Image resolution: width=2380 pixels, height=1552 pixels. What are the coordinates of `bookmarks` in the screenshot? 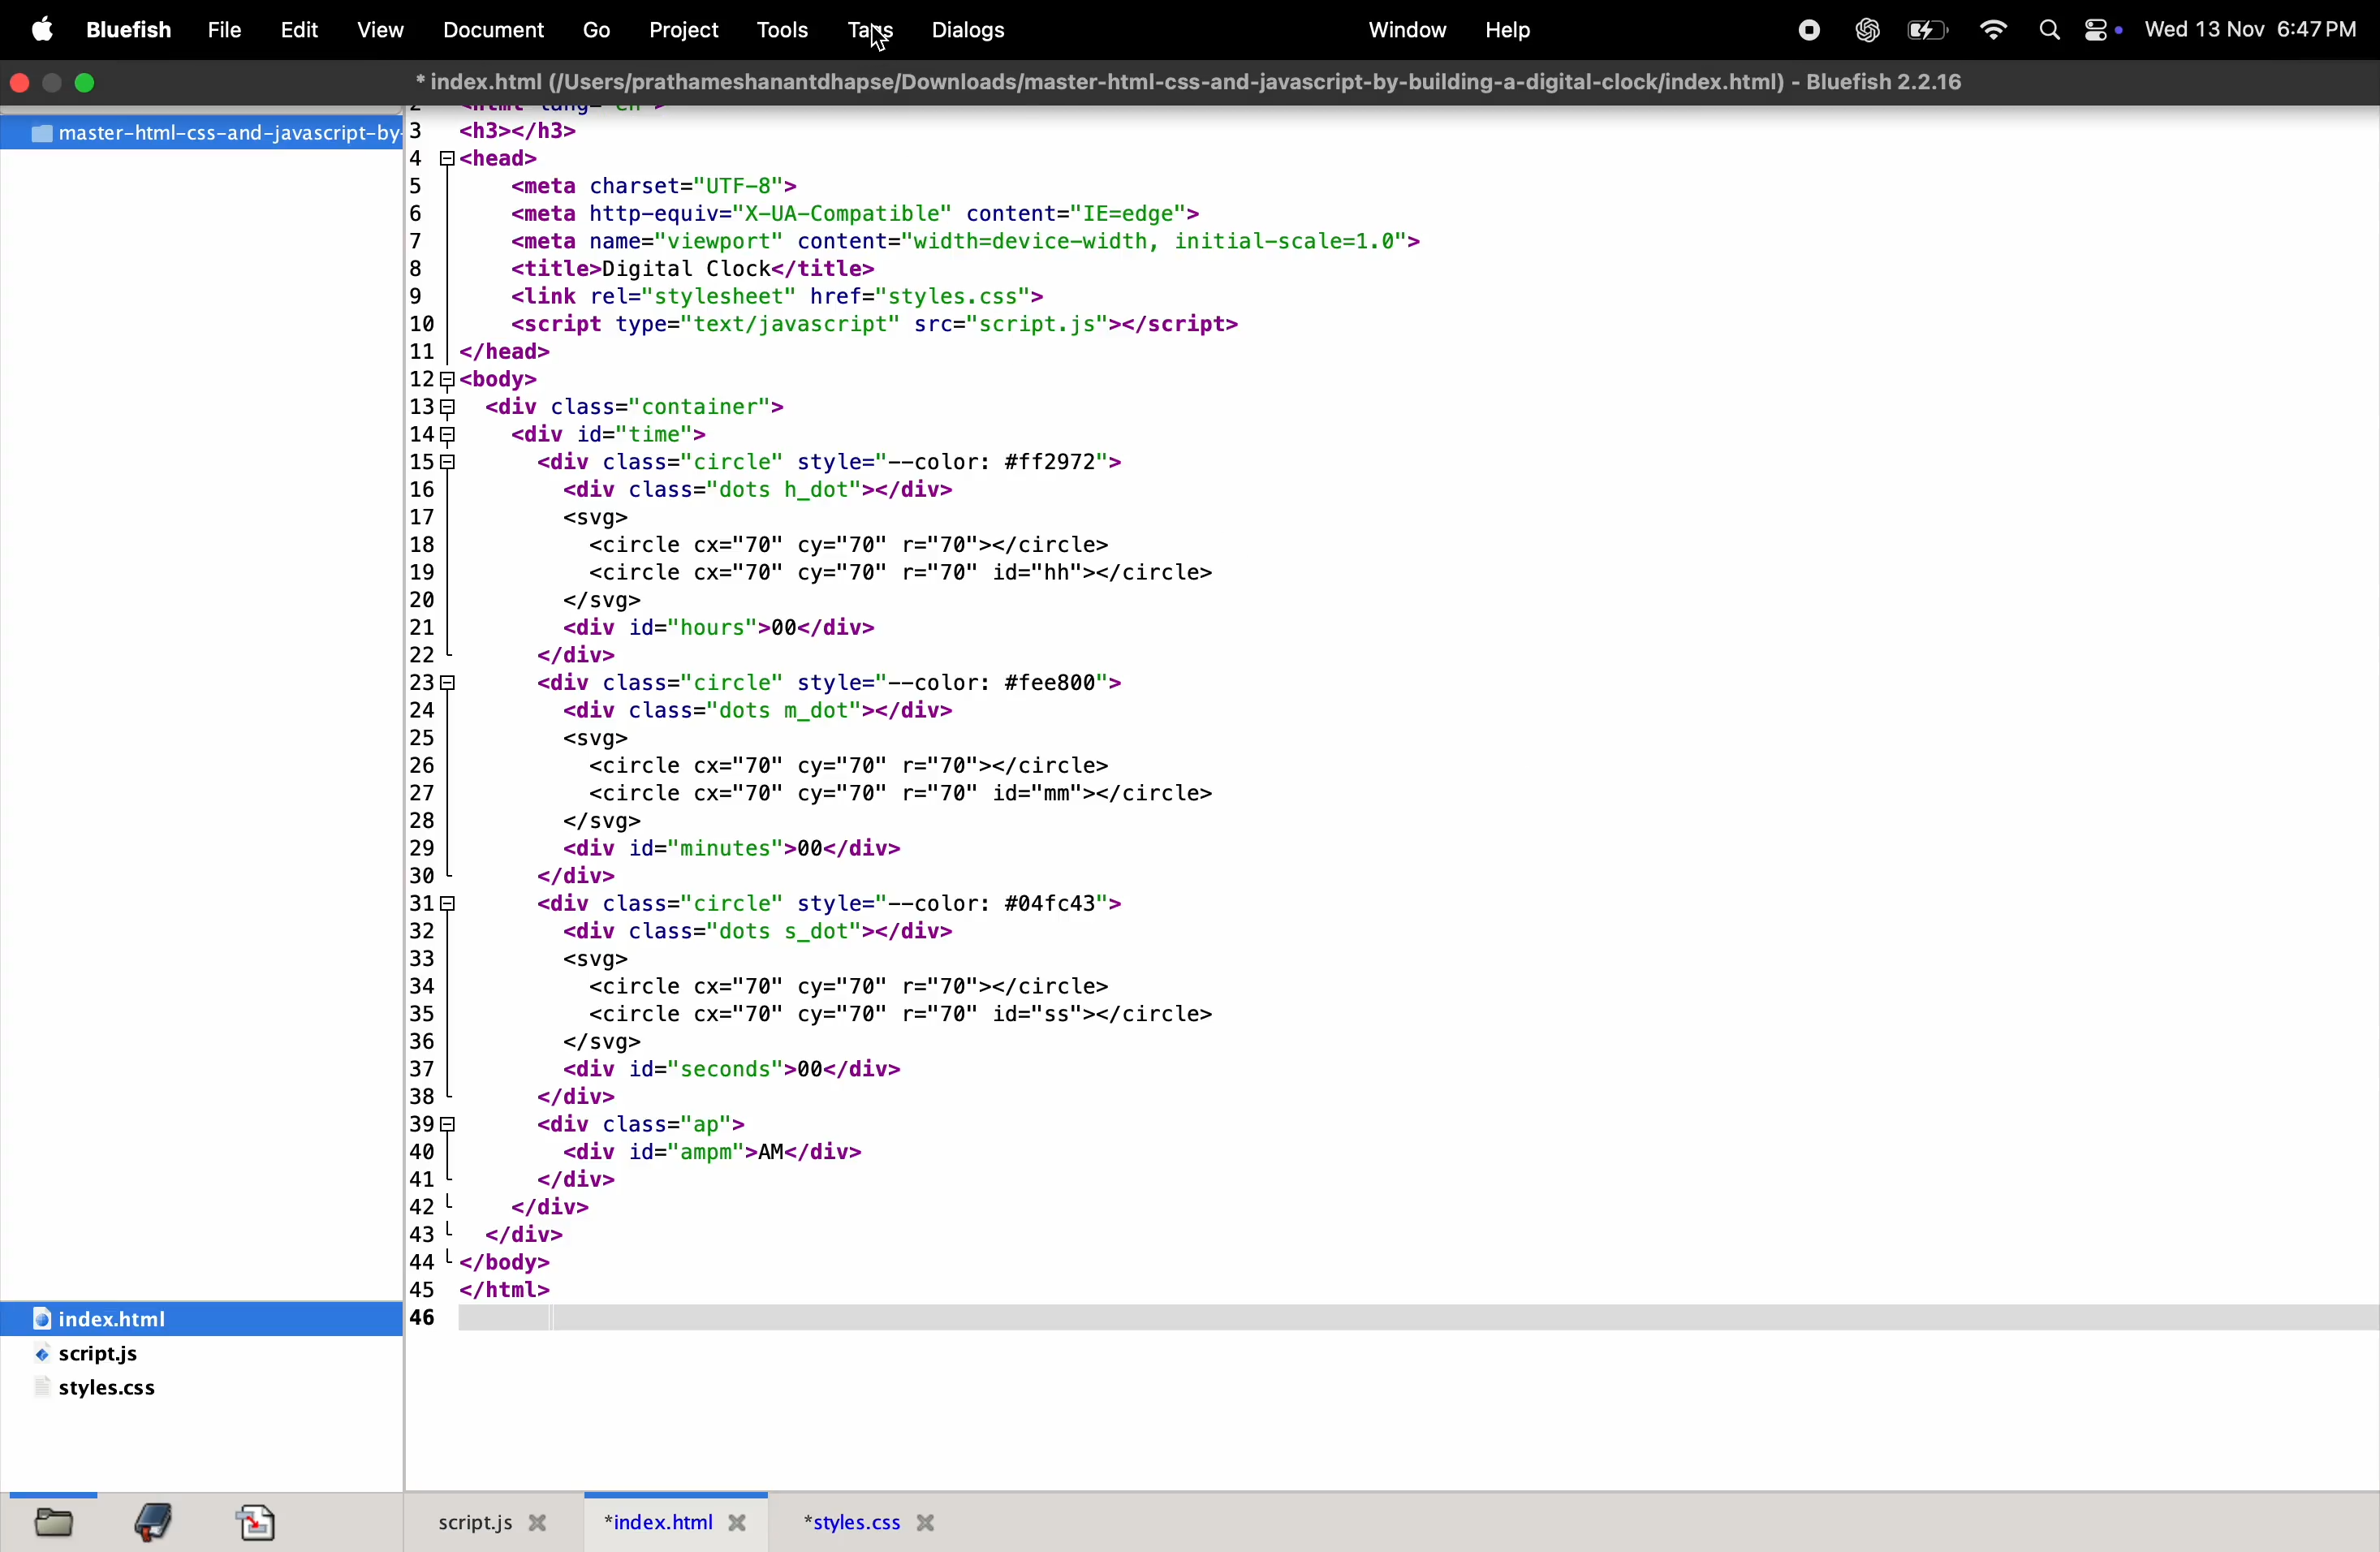 It's located at (155, 1519).